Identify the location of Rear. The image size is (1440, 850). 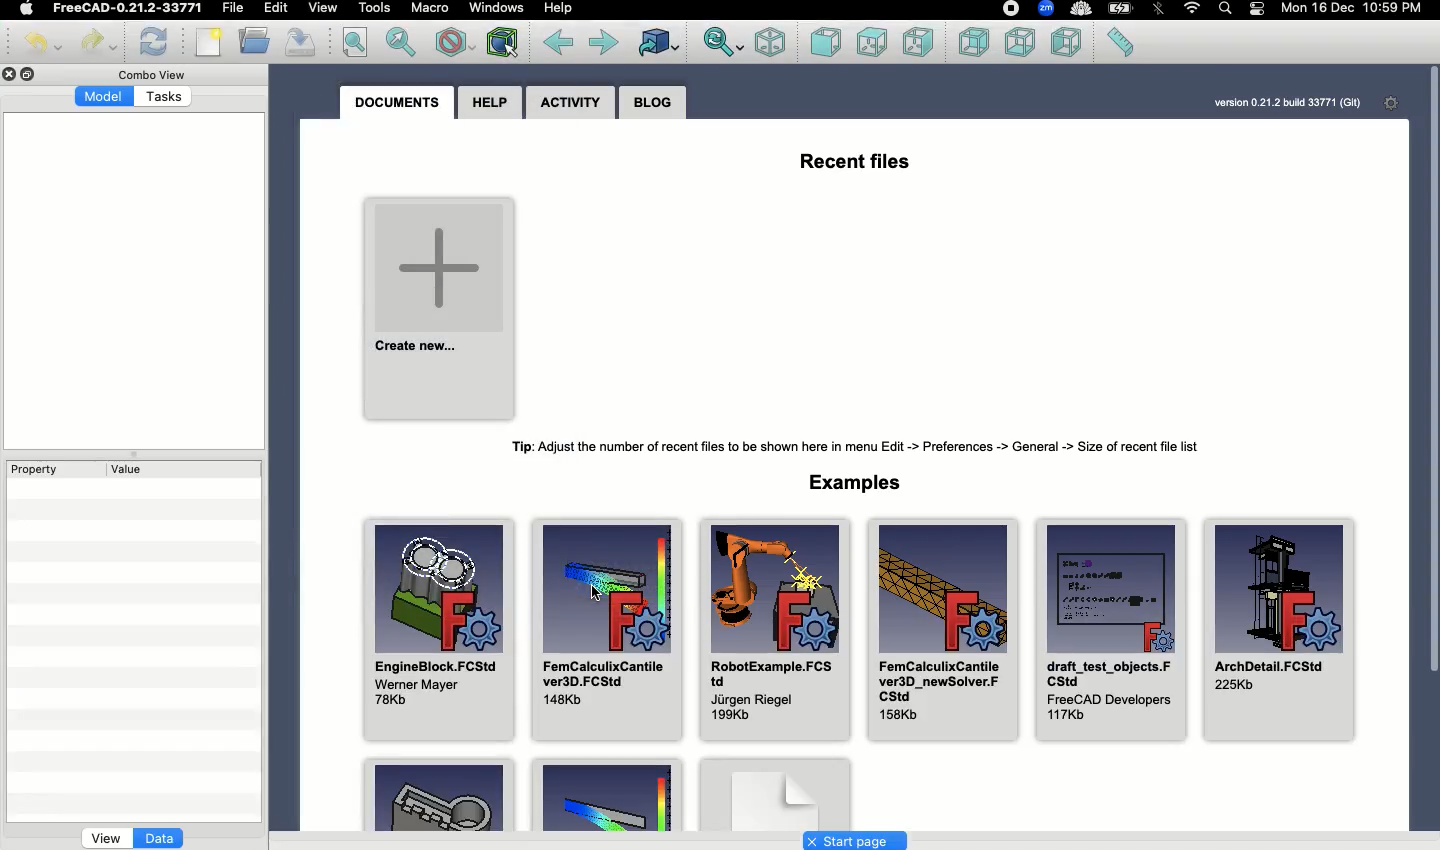
(975, 45).